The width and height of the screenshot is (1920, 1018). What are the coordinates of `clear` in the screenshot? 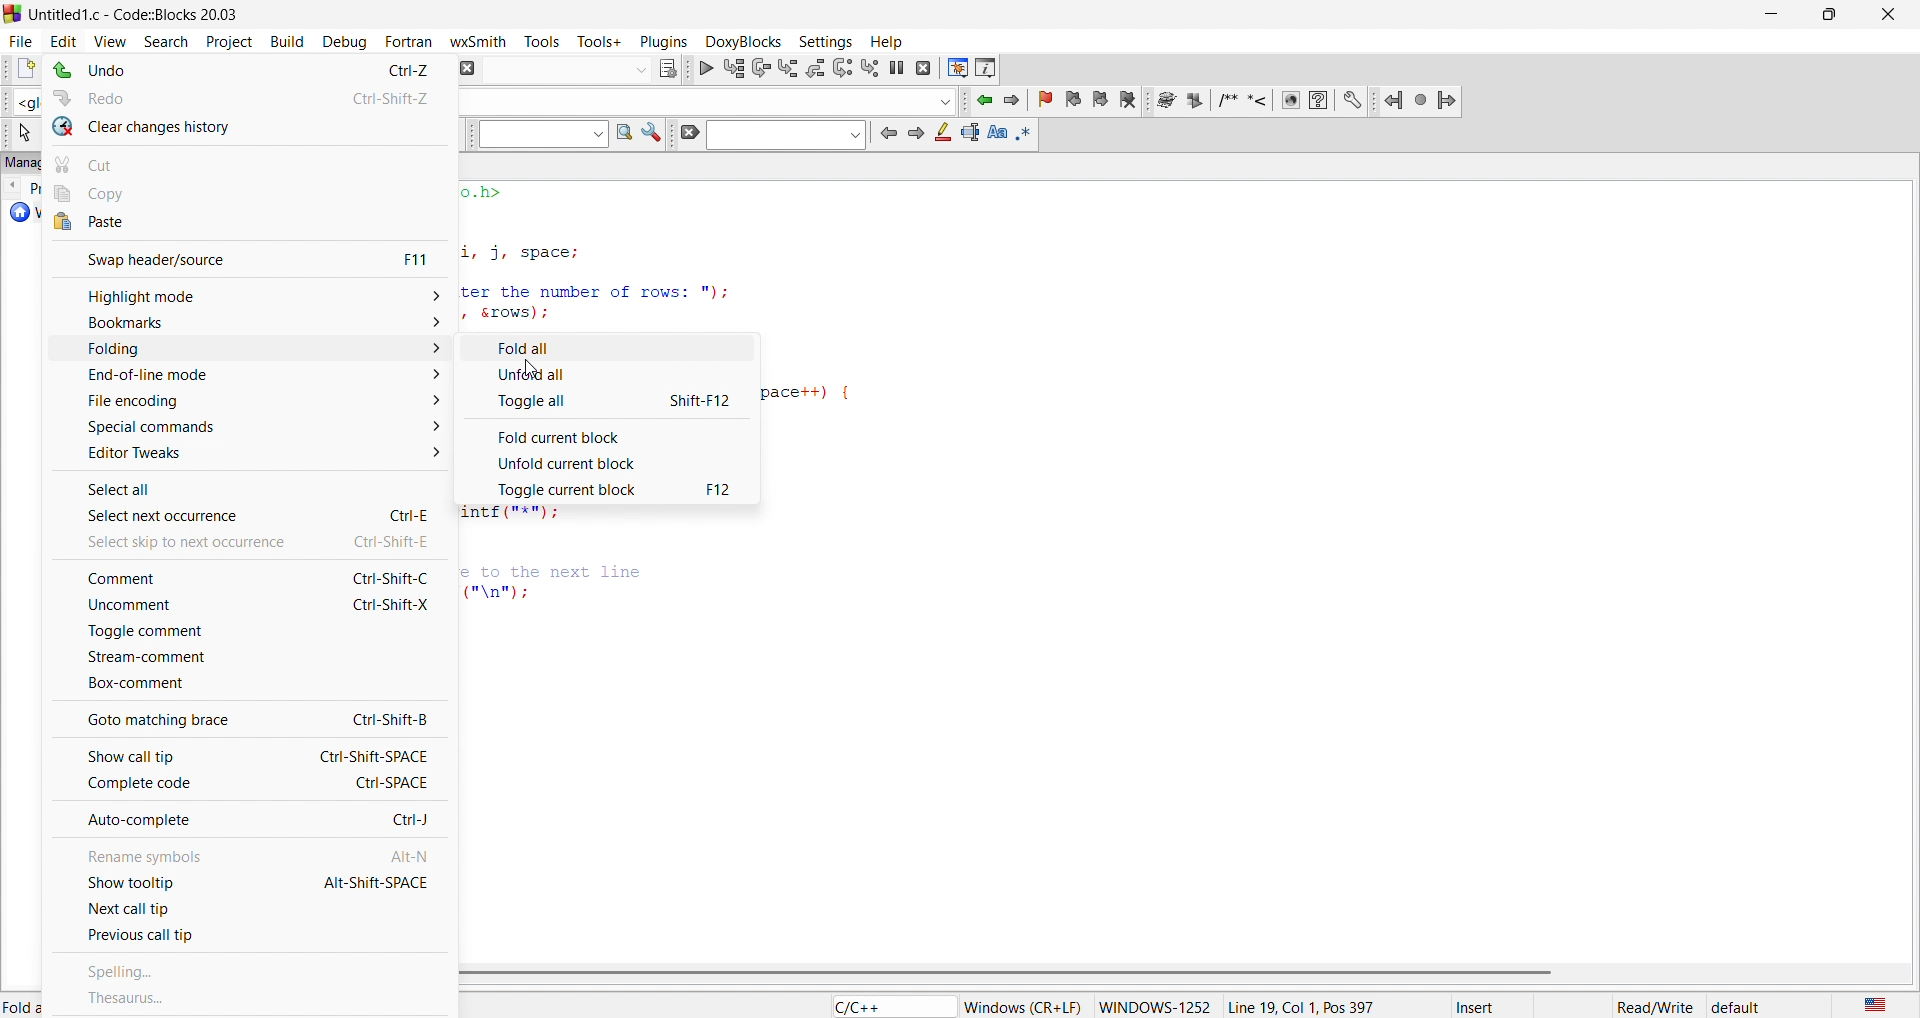 It's located at (686, 134).